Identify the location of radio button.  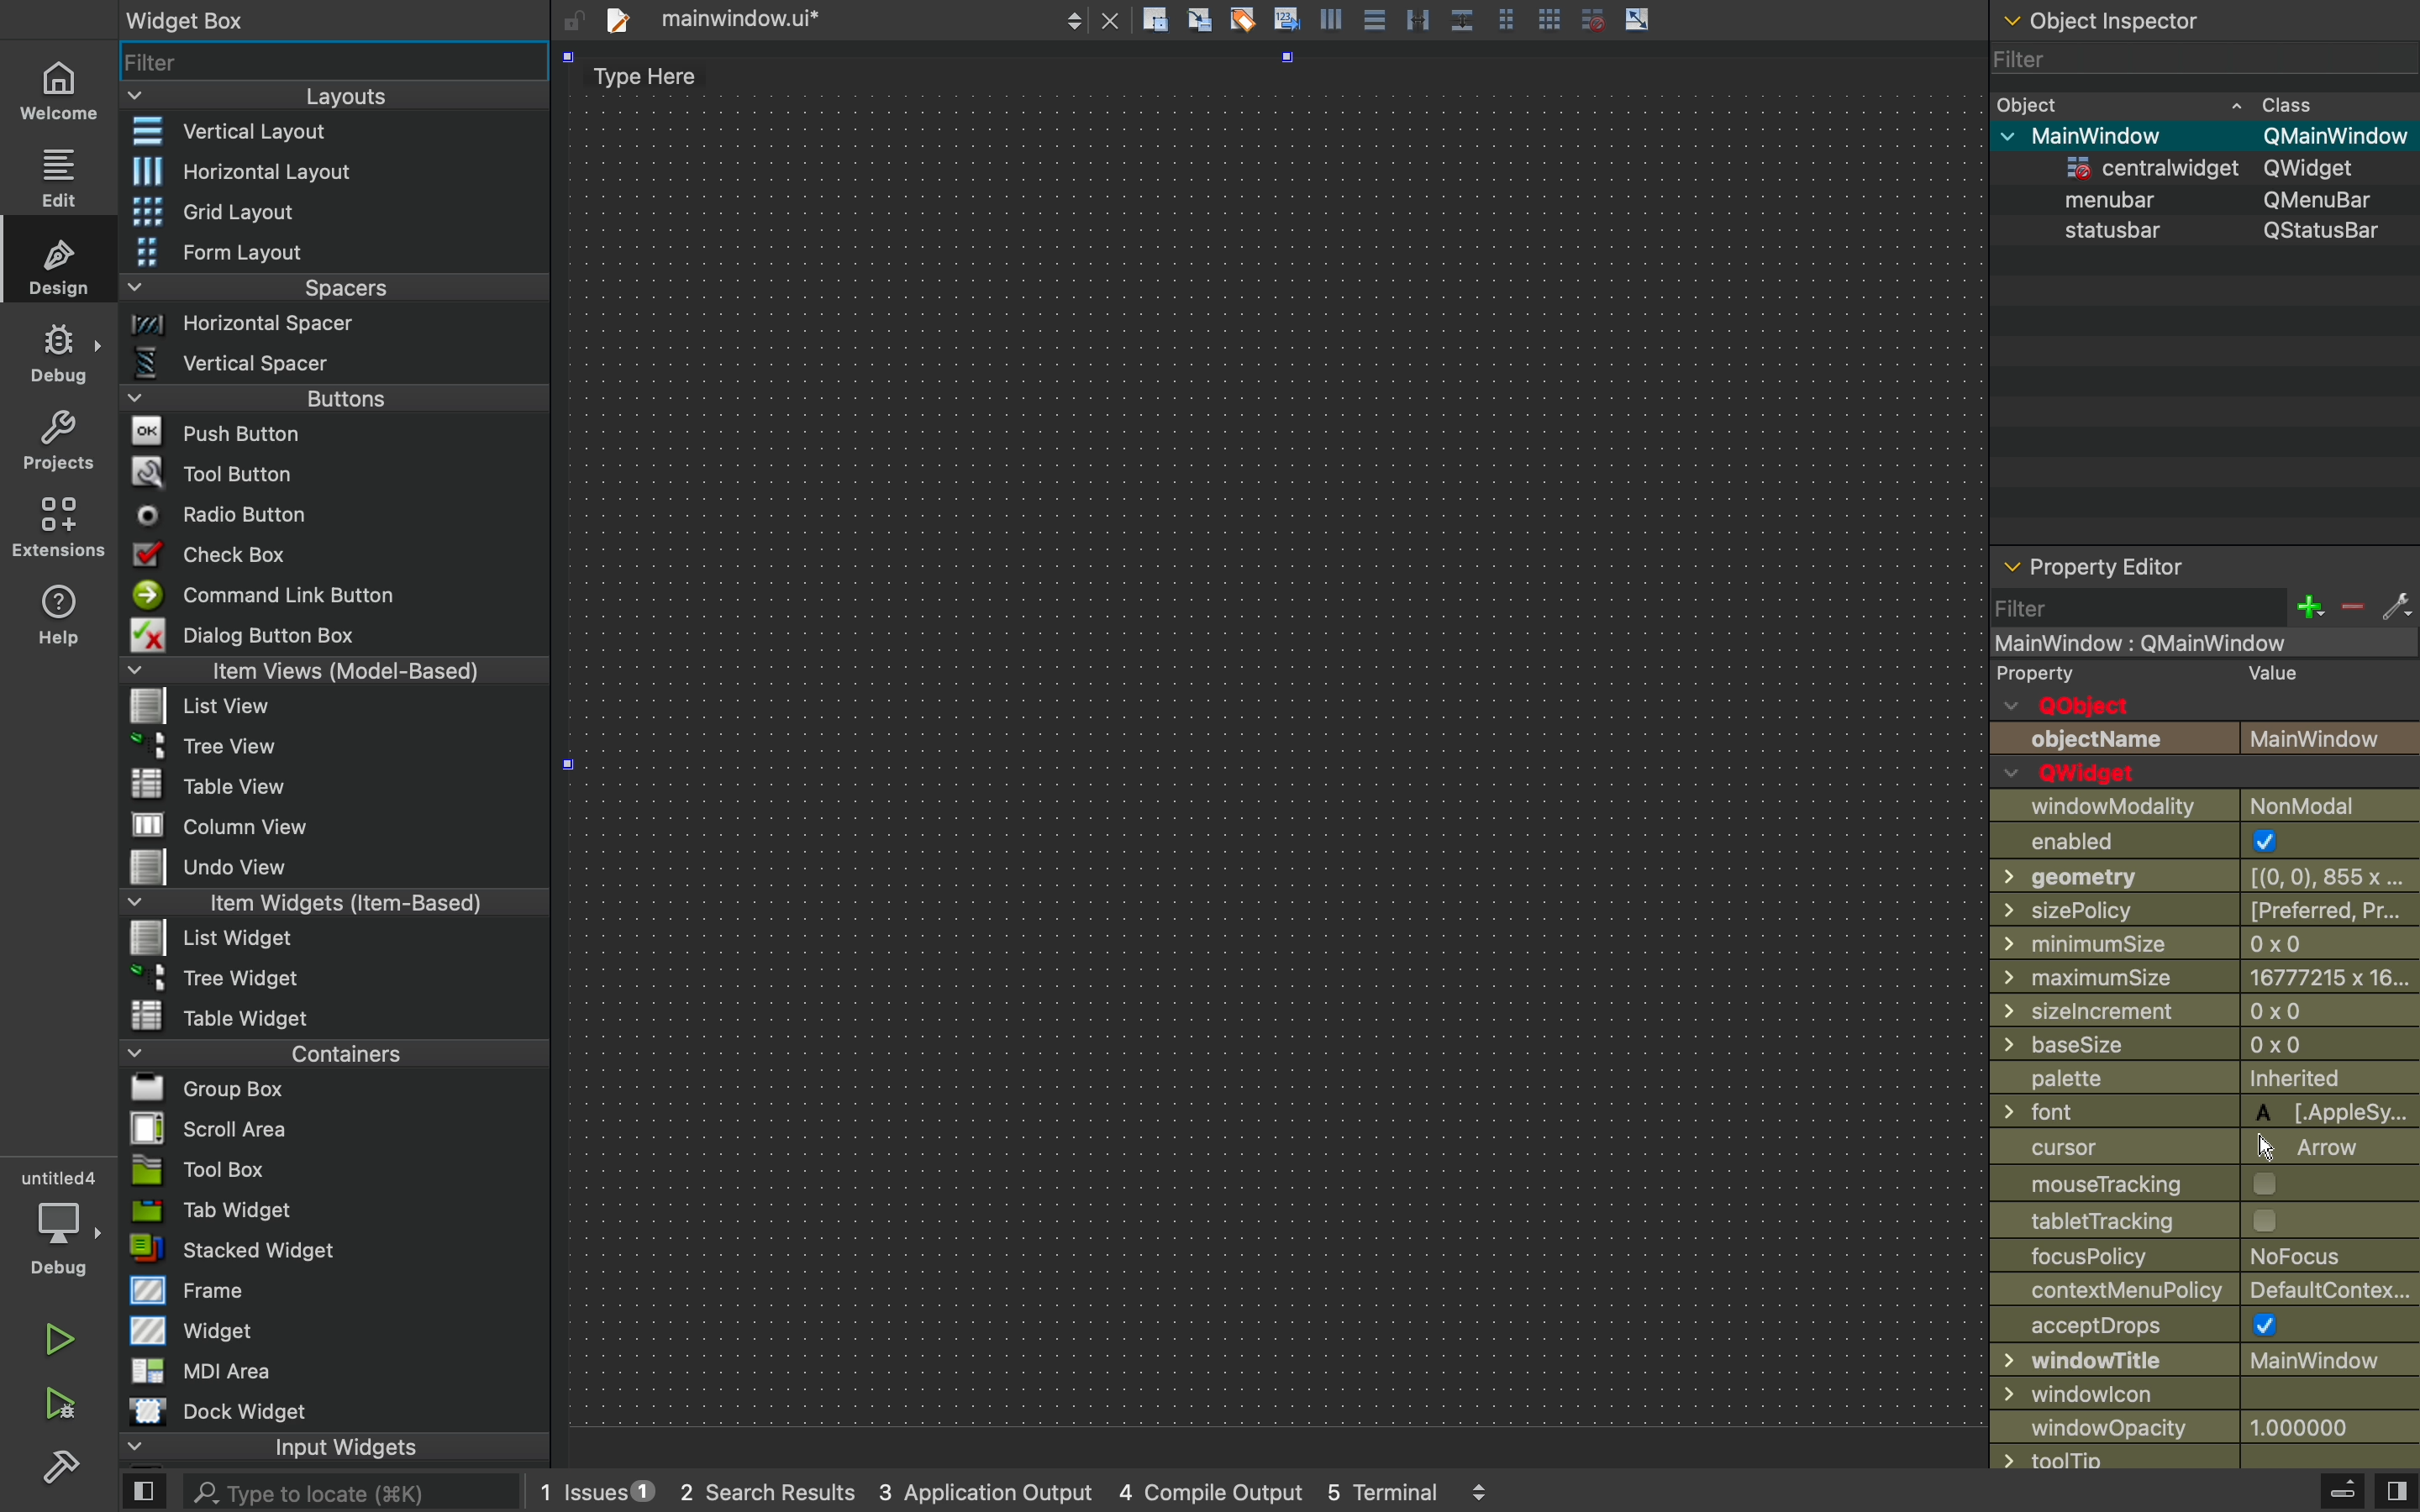
(334, 512).